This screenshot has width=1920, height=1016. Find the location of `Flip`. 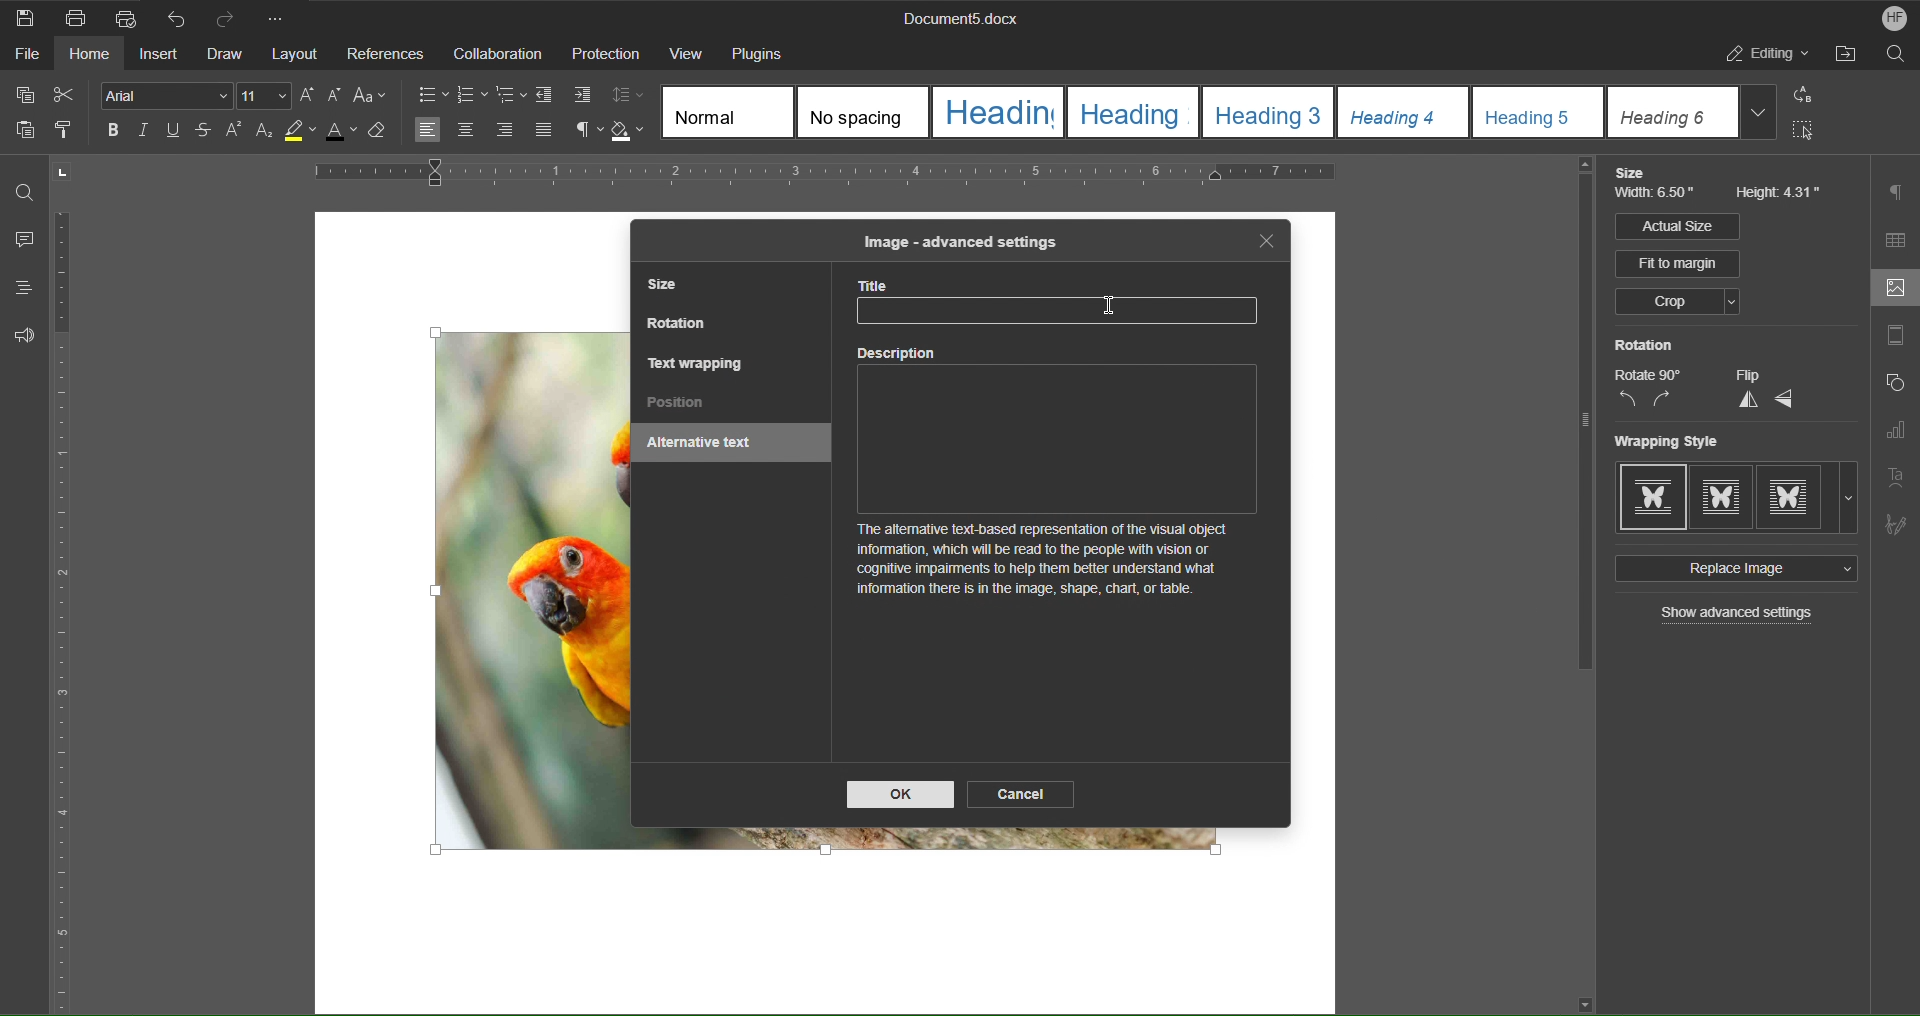

Flip is located at coordinates (1747, 375).